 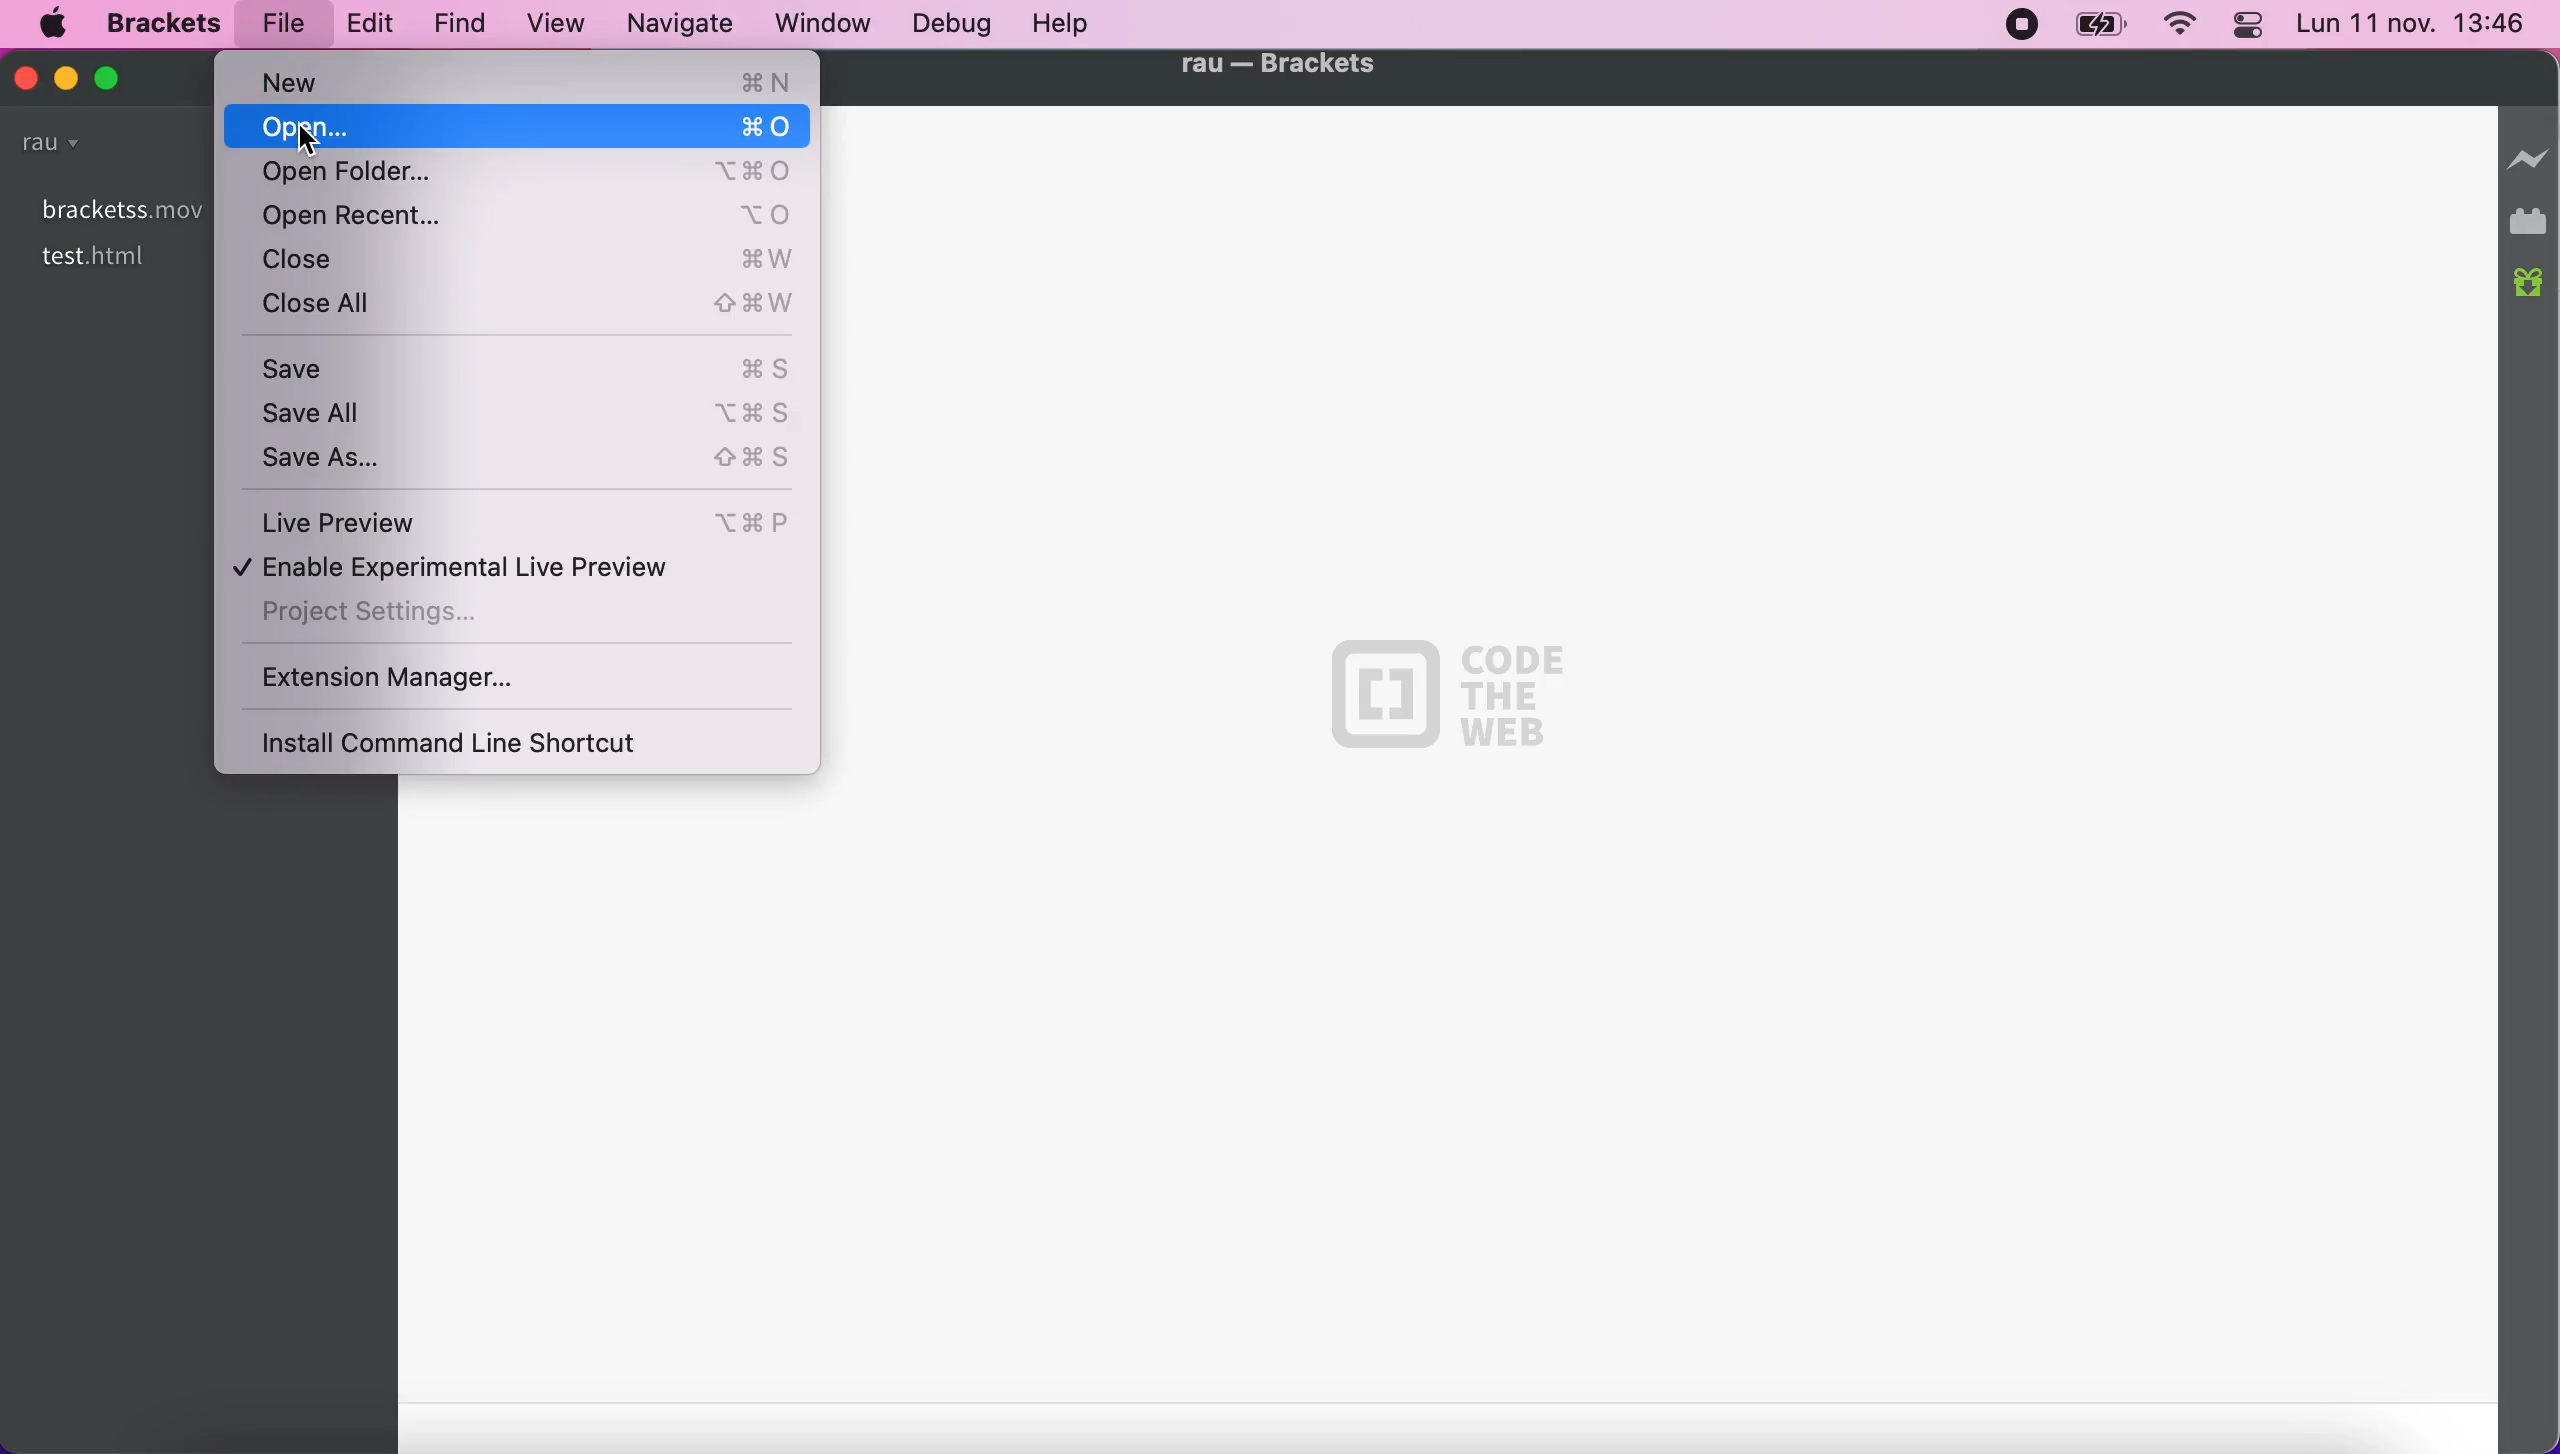 I want to click on help, so click(x=1070, y=23).